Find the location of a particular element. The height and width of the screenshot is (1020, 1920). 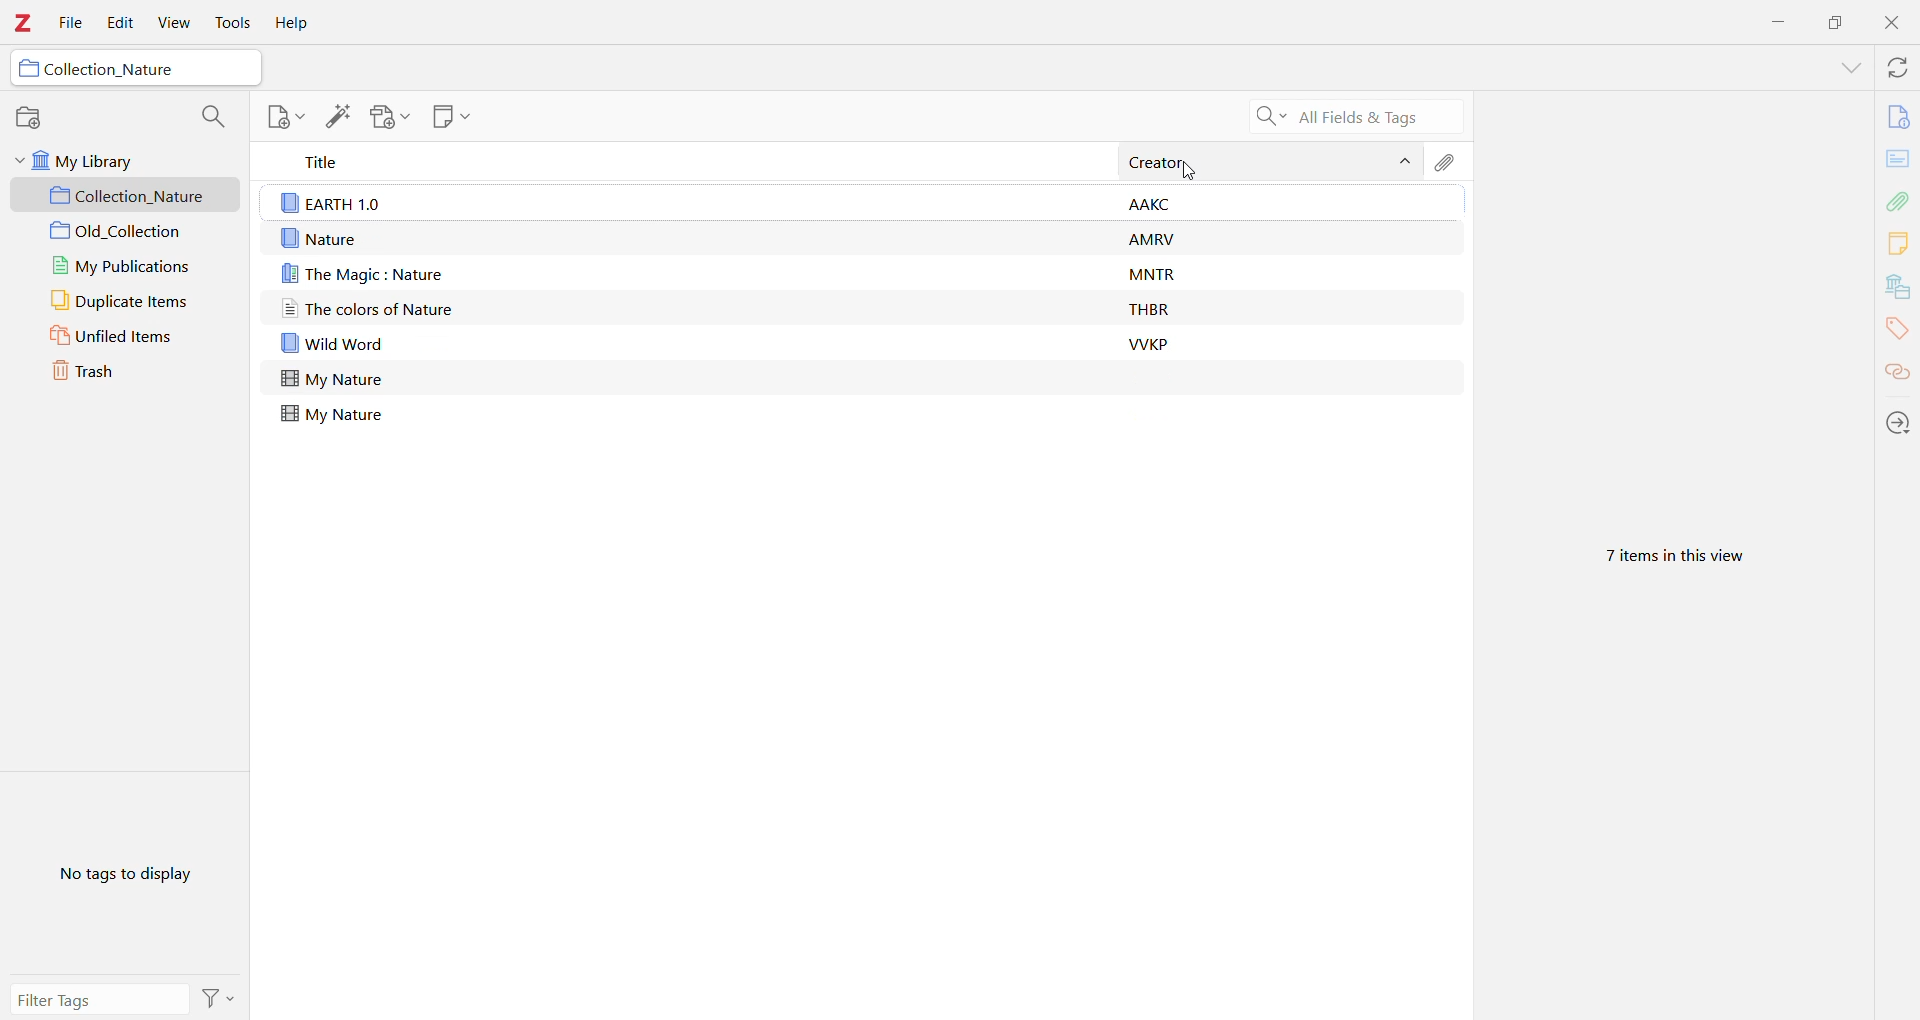

Info is located at coordinates (1897, 116).